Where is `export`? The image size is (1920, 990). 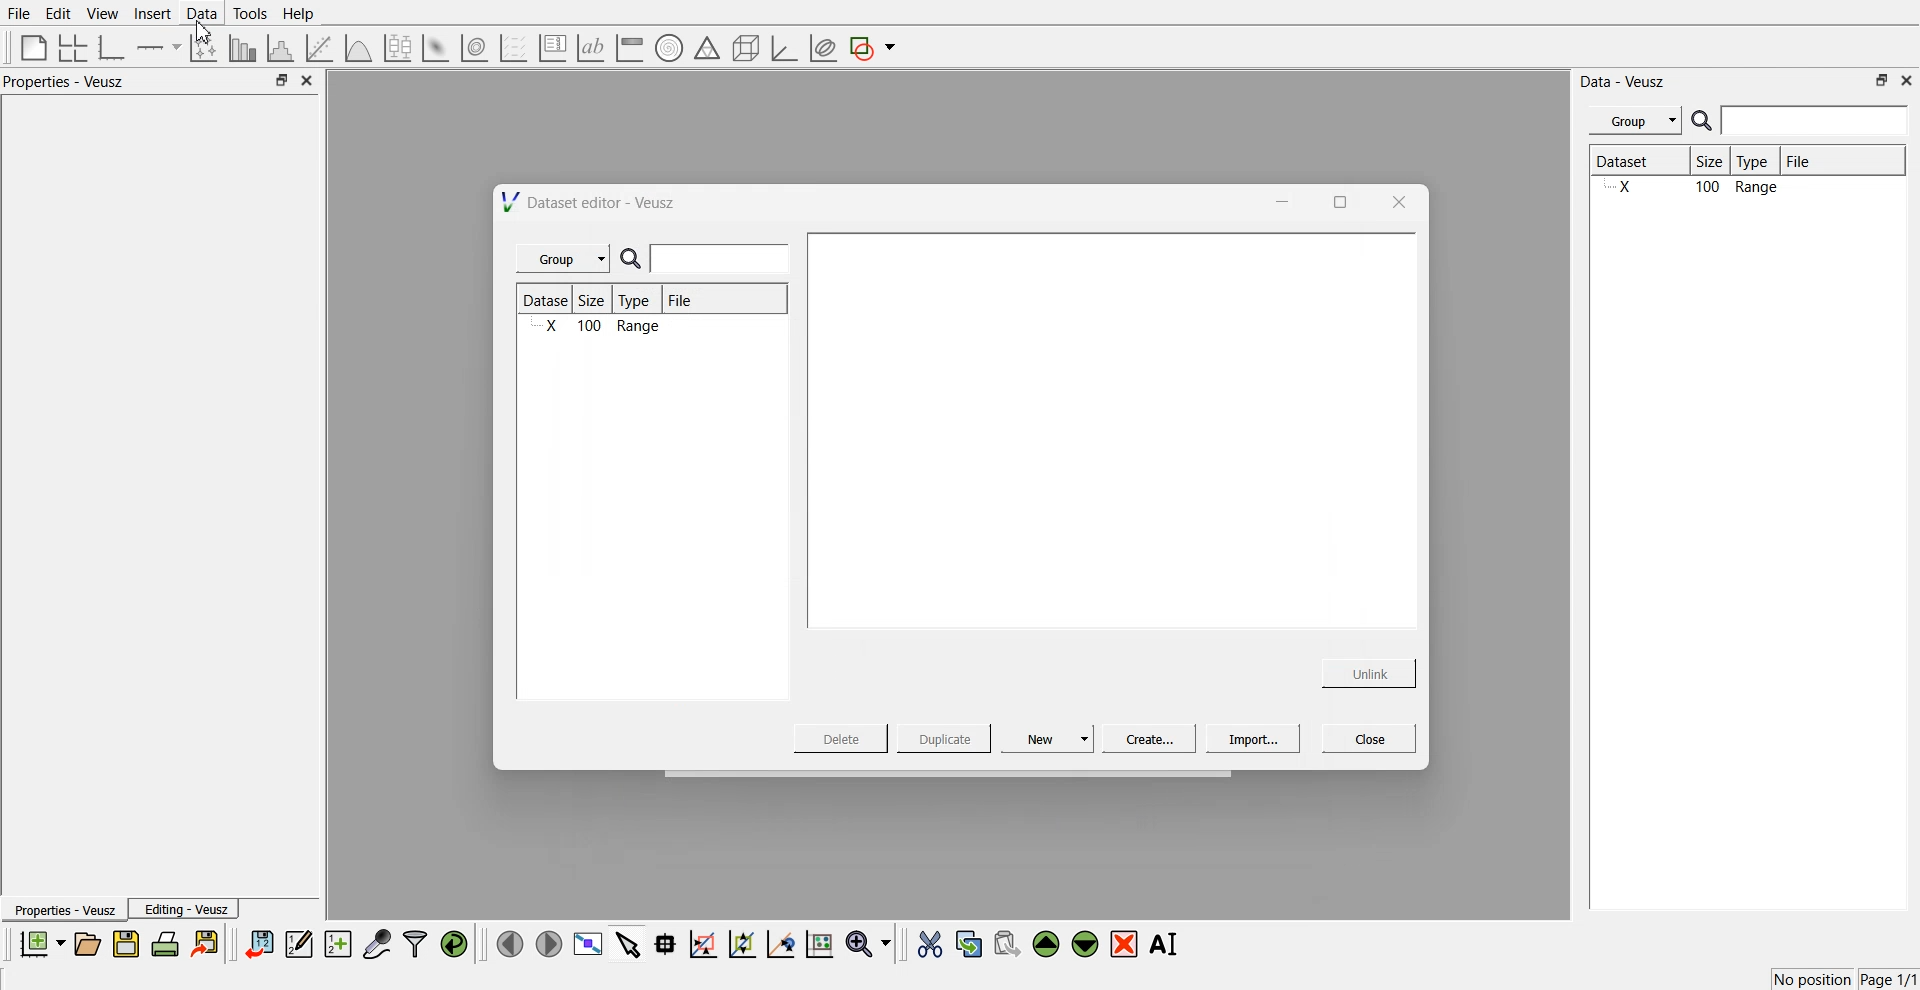 export is located at coordinates (207, 943).